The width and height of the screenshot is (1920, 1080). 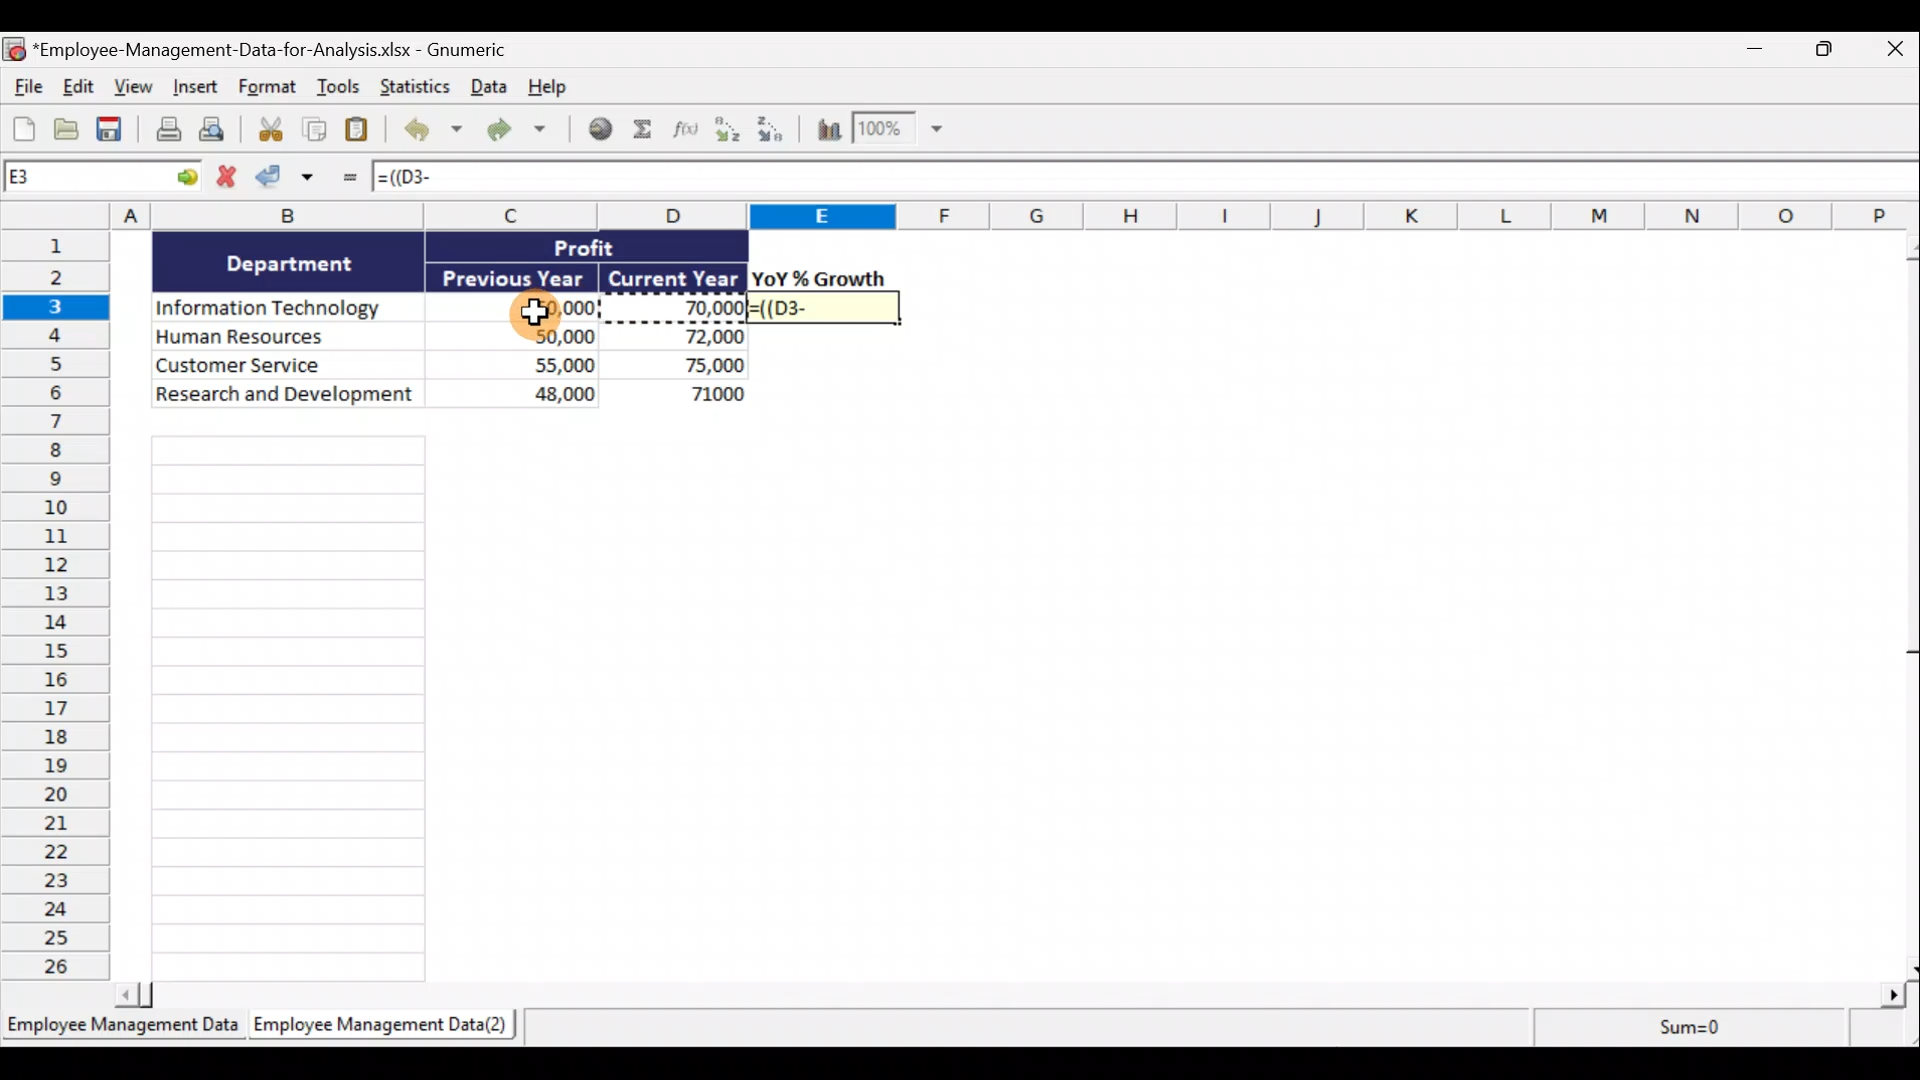 What do you see at coordinates (691, 134) in the screenshot?
I see `Edit a function in the current cell` at bounding box center [691, 134].